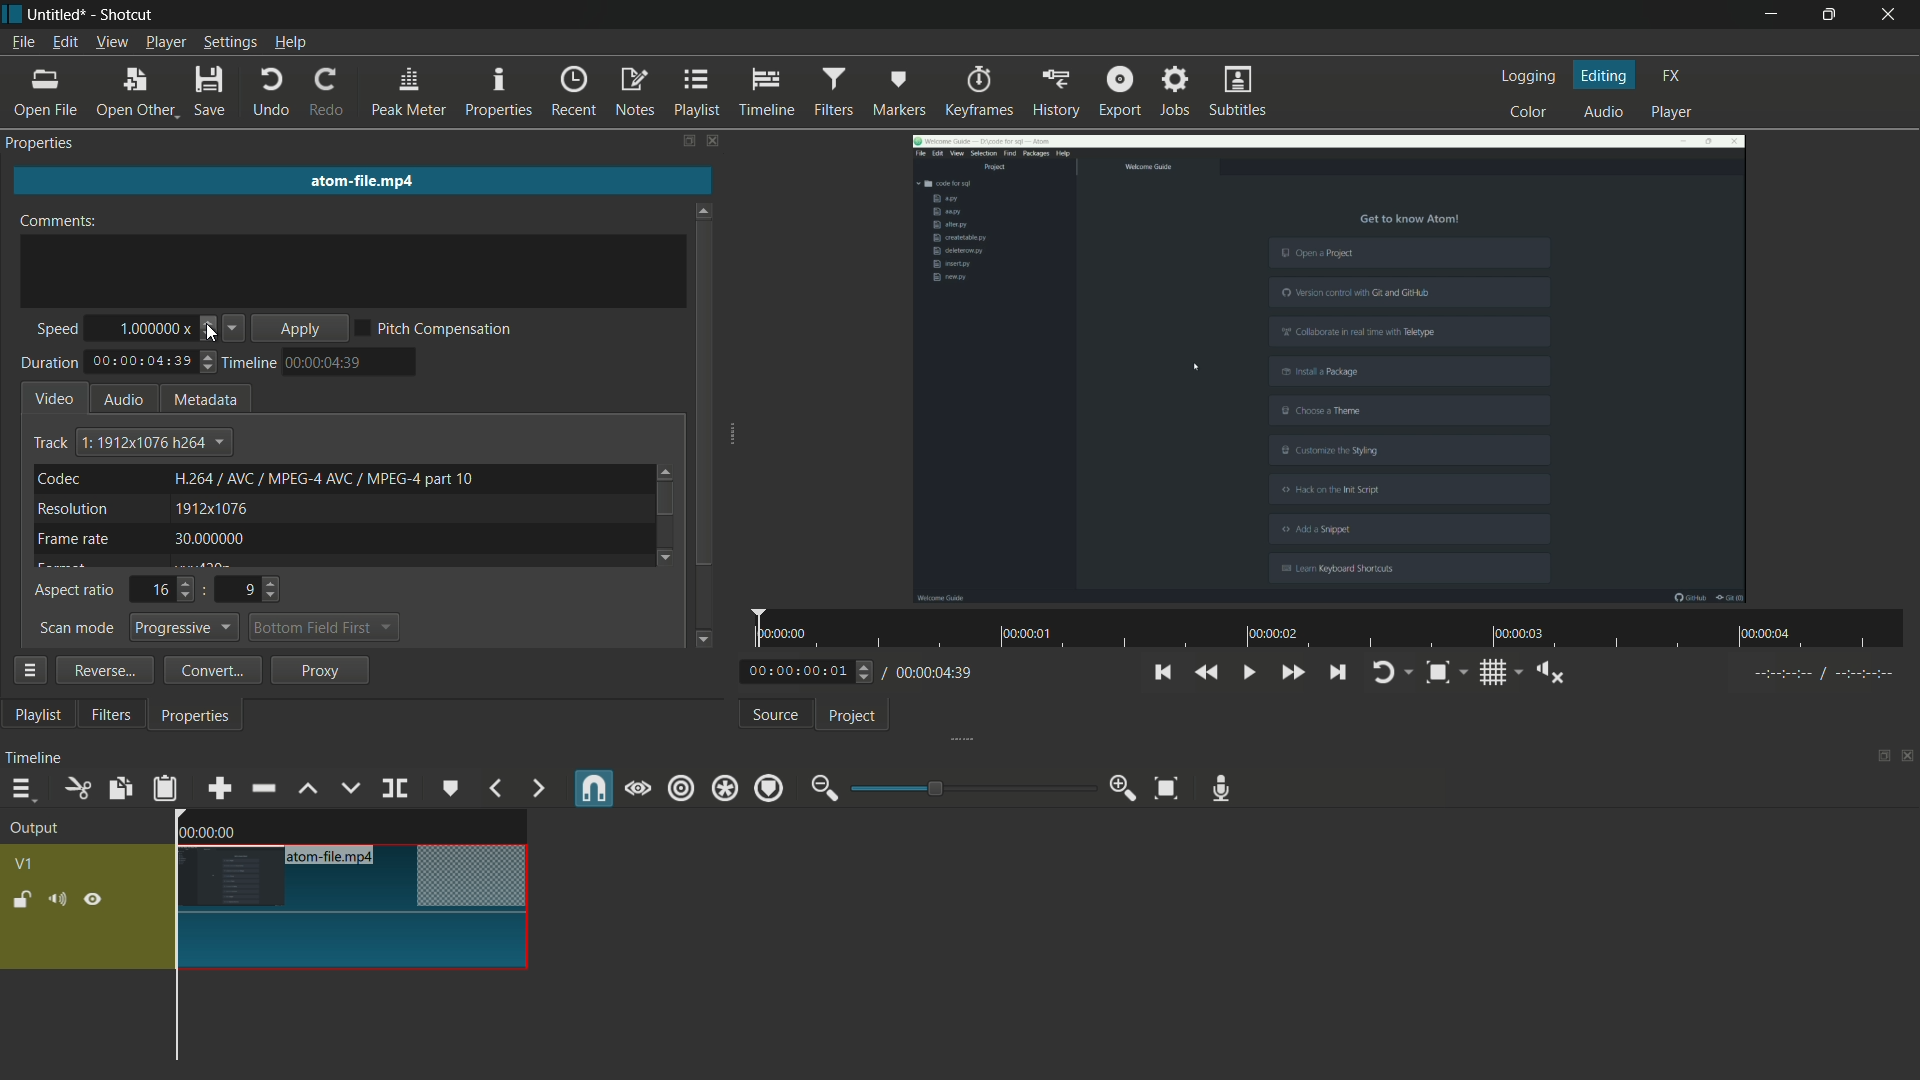  What do you see at coordinates (1120, 91) in the screenshot?
I see `export` at bounding box center [1120, 91].